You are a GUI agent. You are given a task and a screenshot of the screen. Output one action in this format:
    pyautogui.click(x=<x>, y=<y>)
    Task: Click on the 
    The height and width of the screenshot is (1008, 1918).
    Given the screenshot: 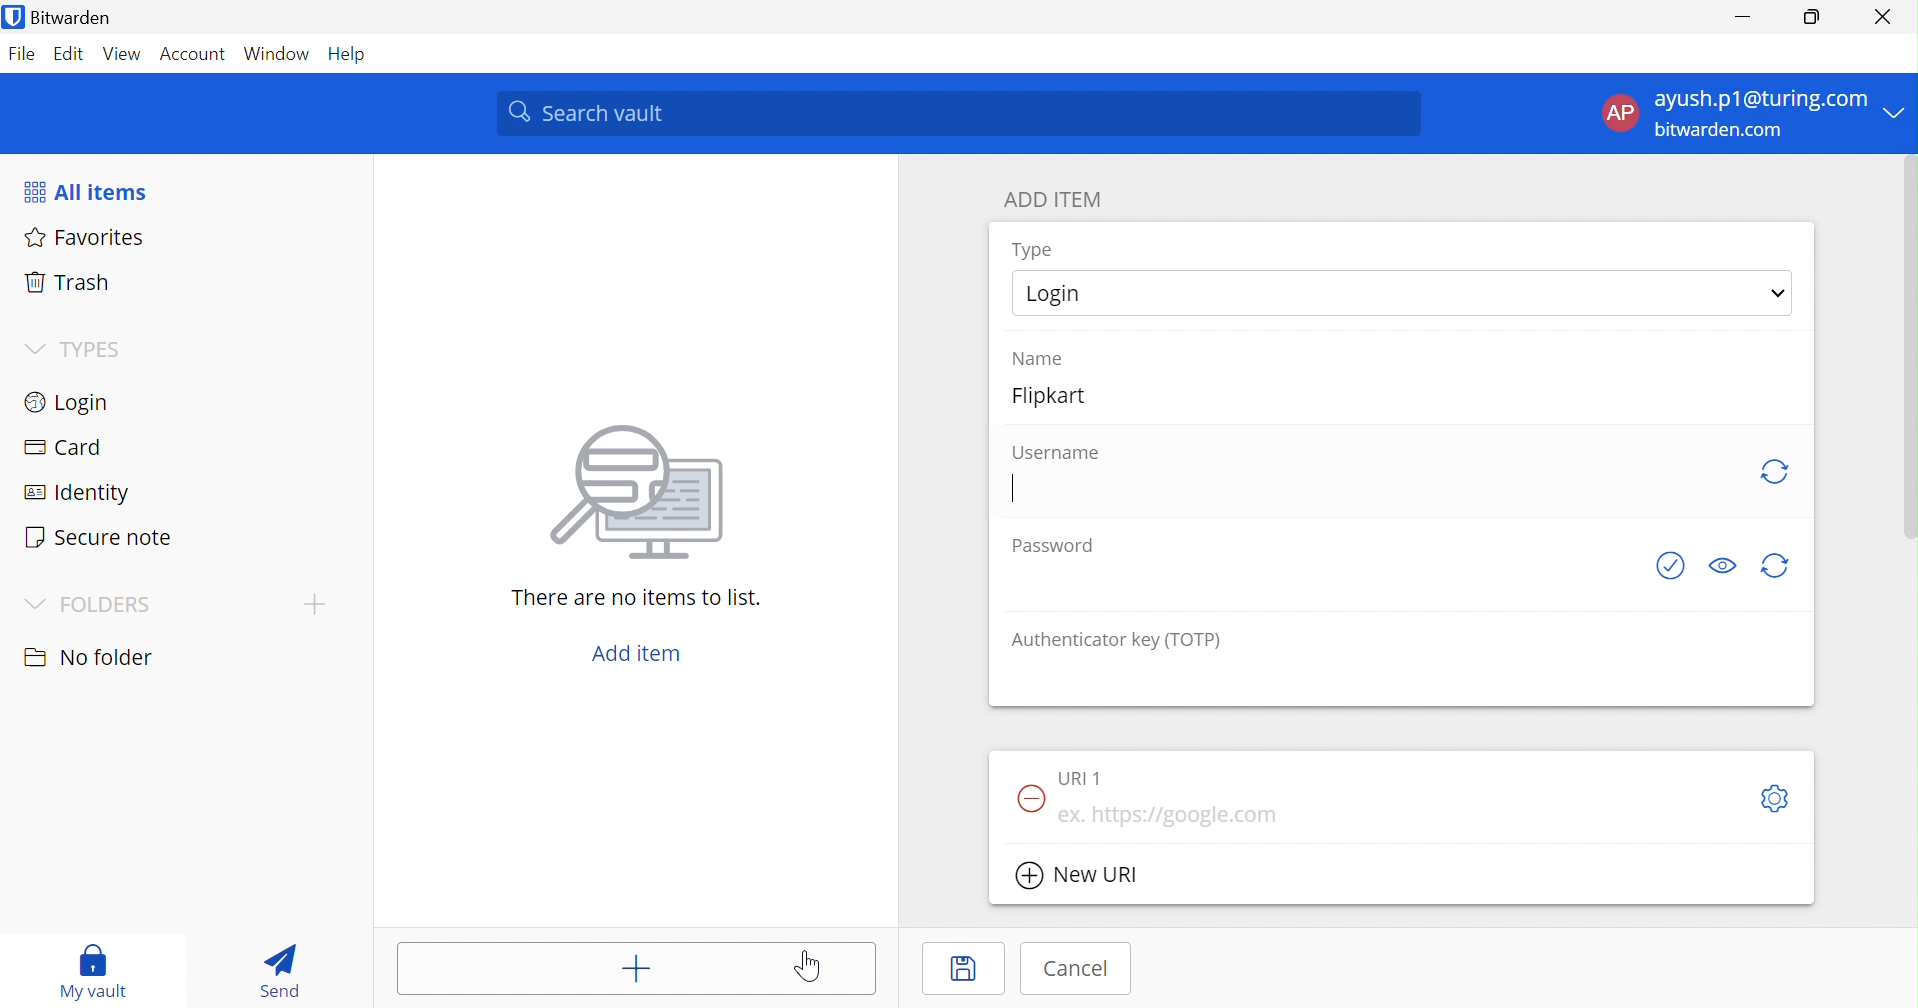 What is the action you would take?
    pyautogui.click(x=1027, y=801)
    